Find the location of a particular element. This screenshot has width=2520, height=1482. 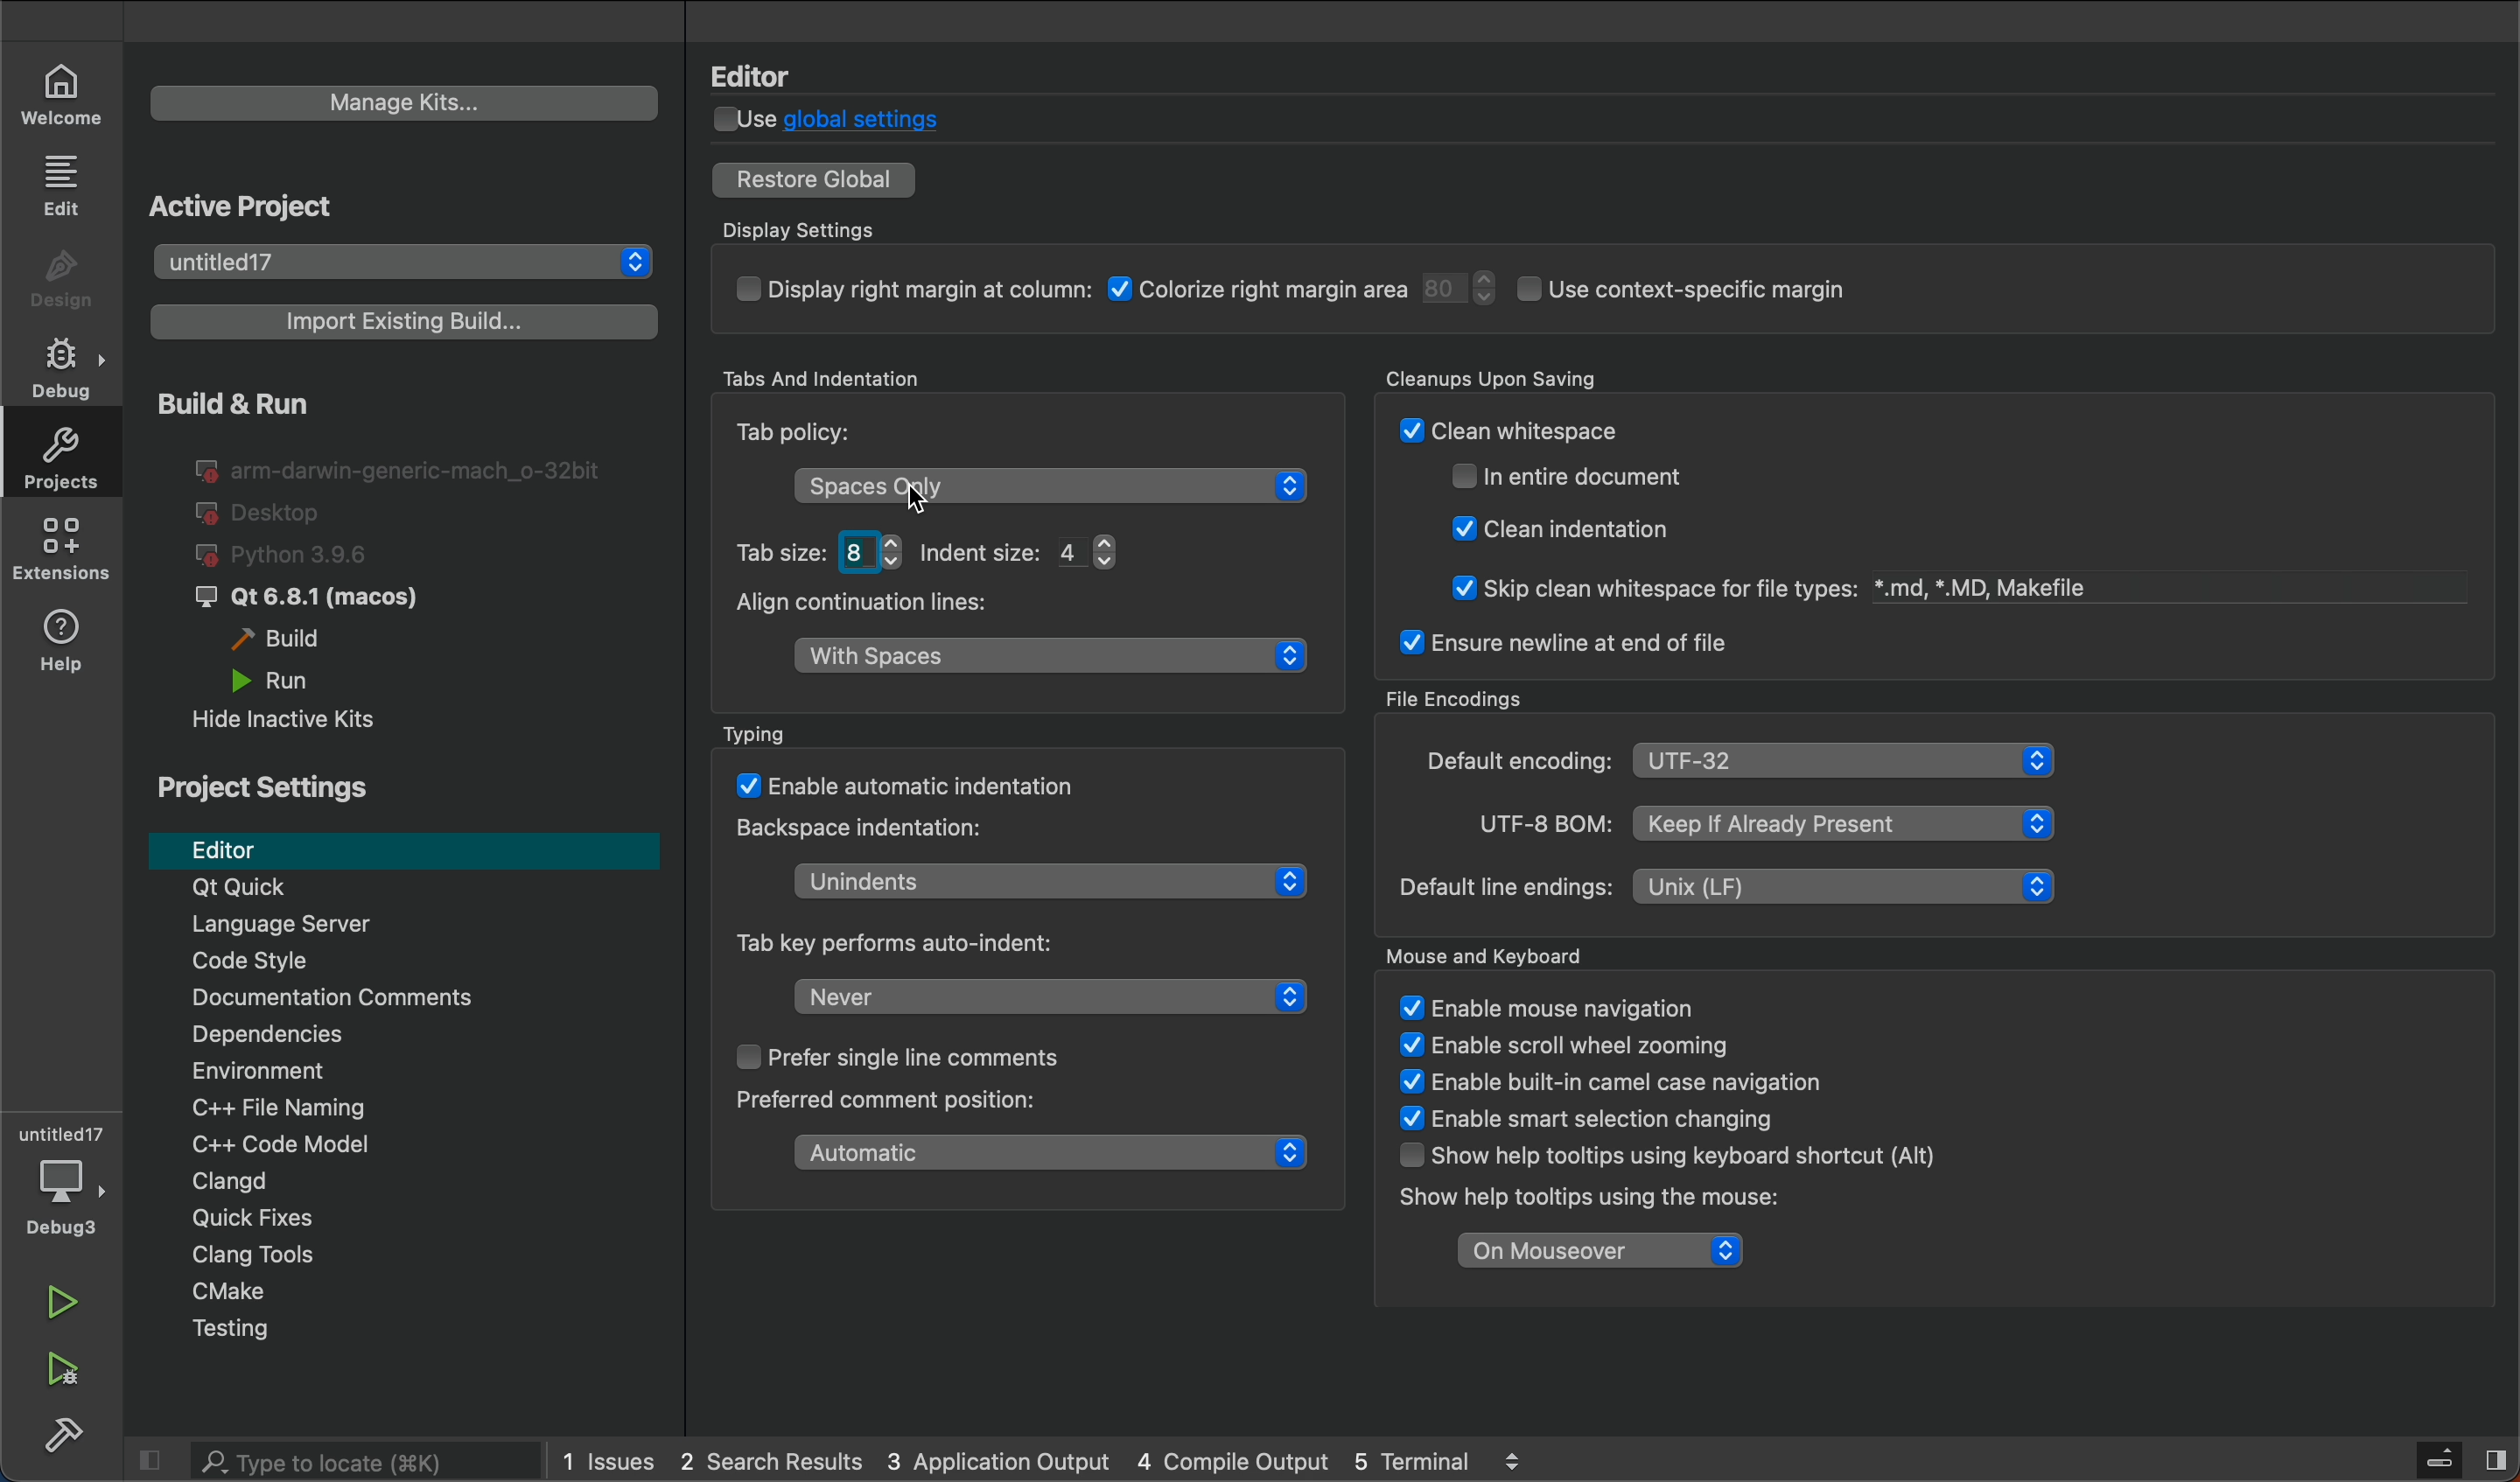

extensions is located at coordinates (68, 553).